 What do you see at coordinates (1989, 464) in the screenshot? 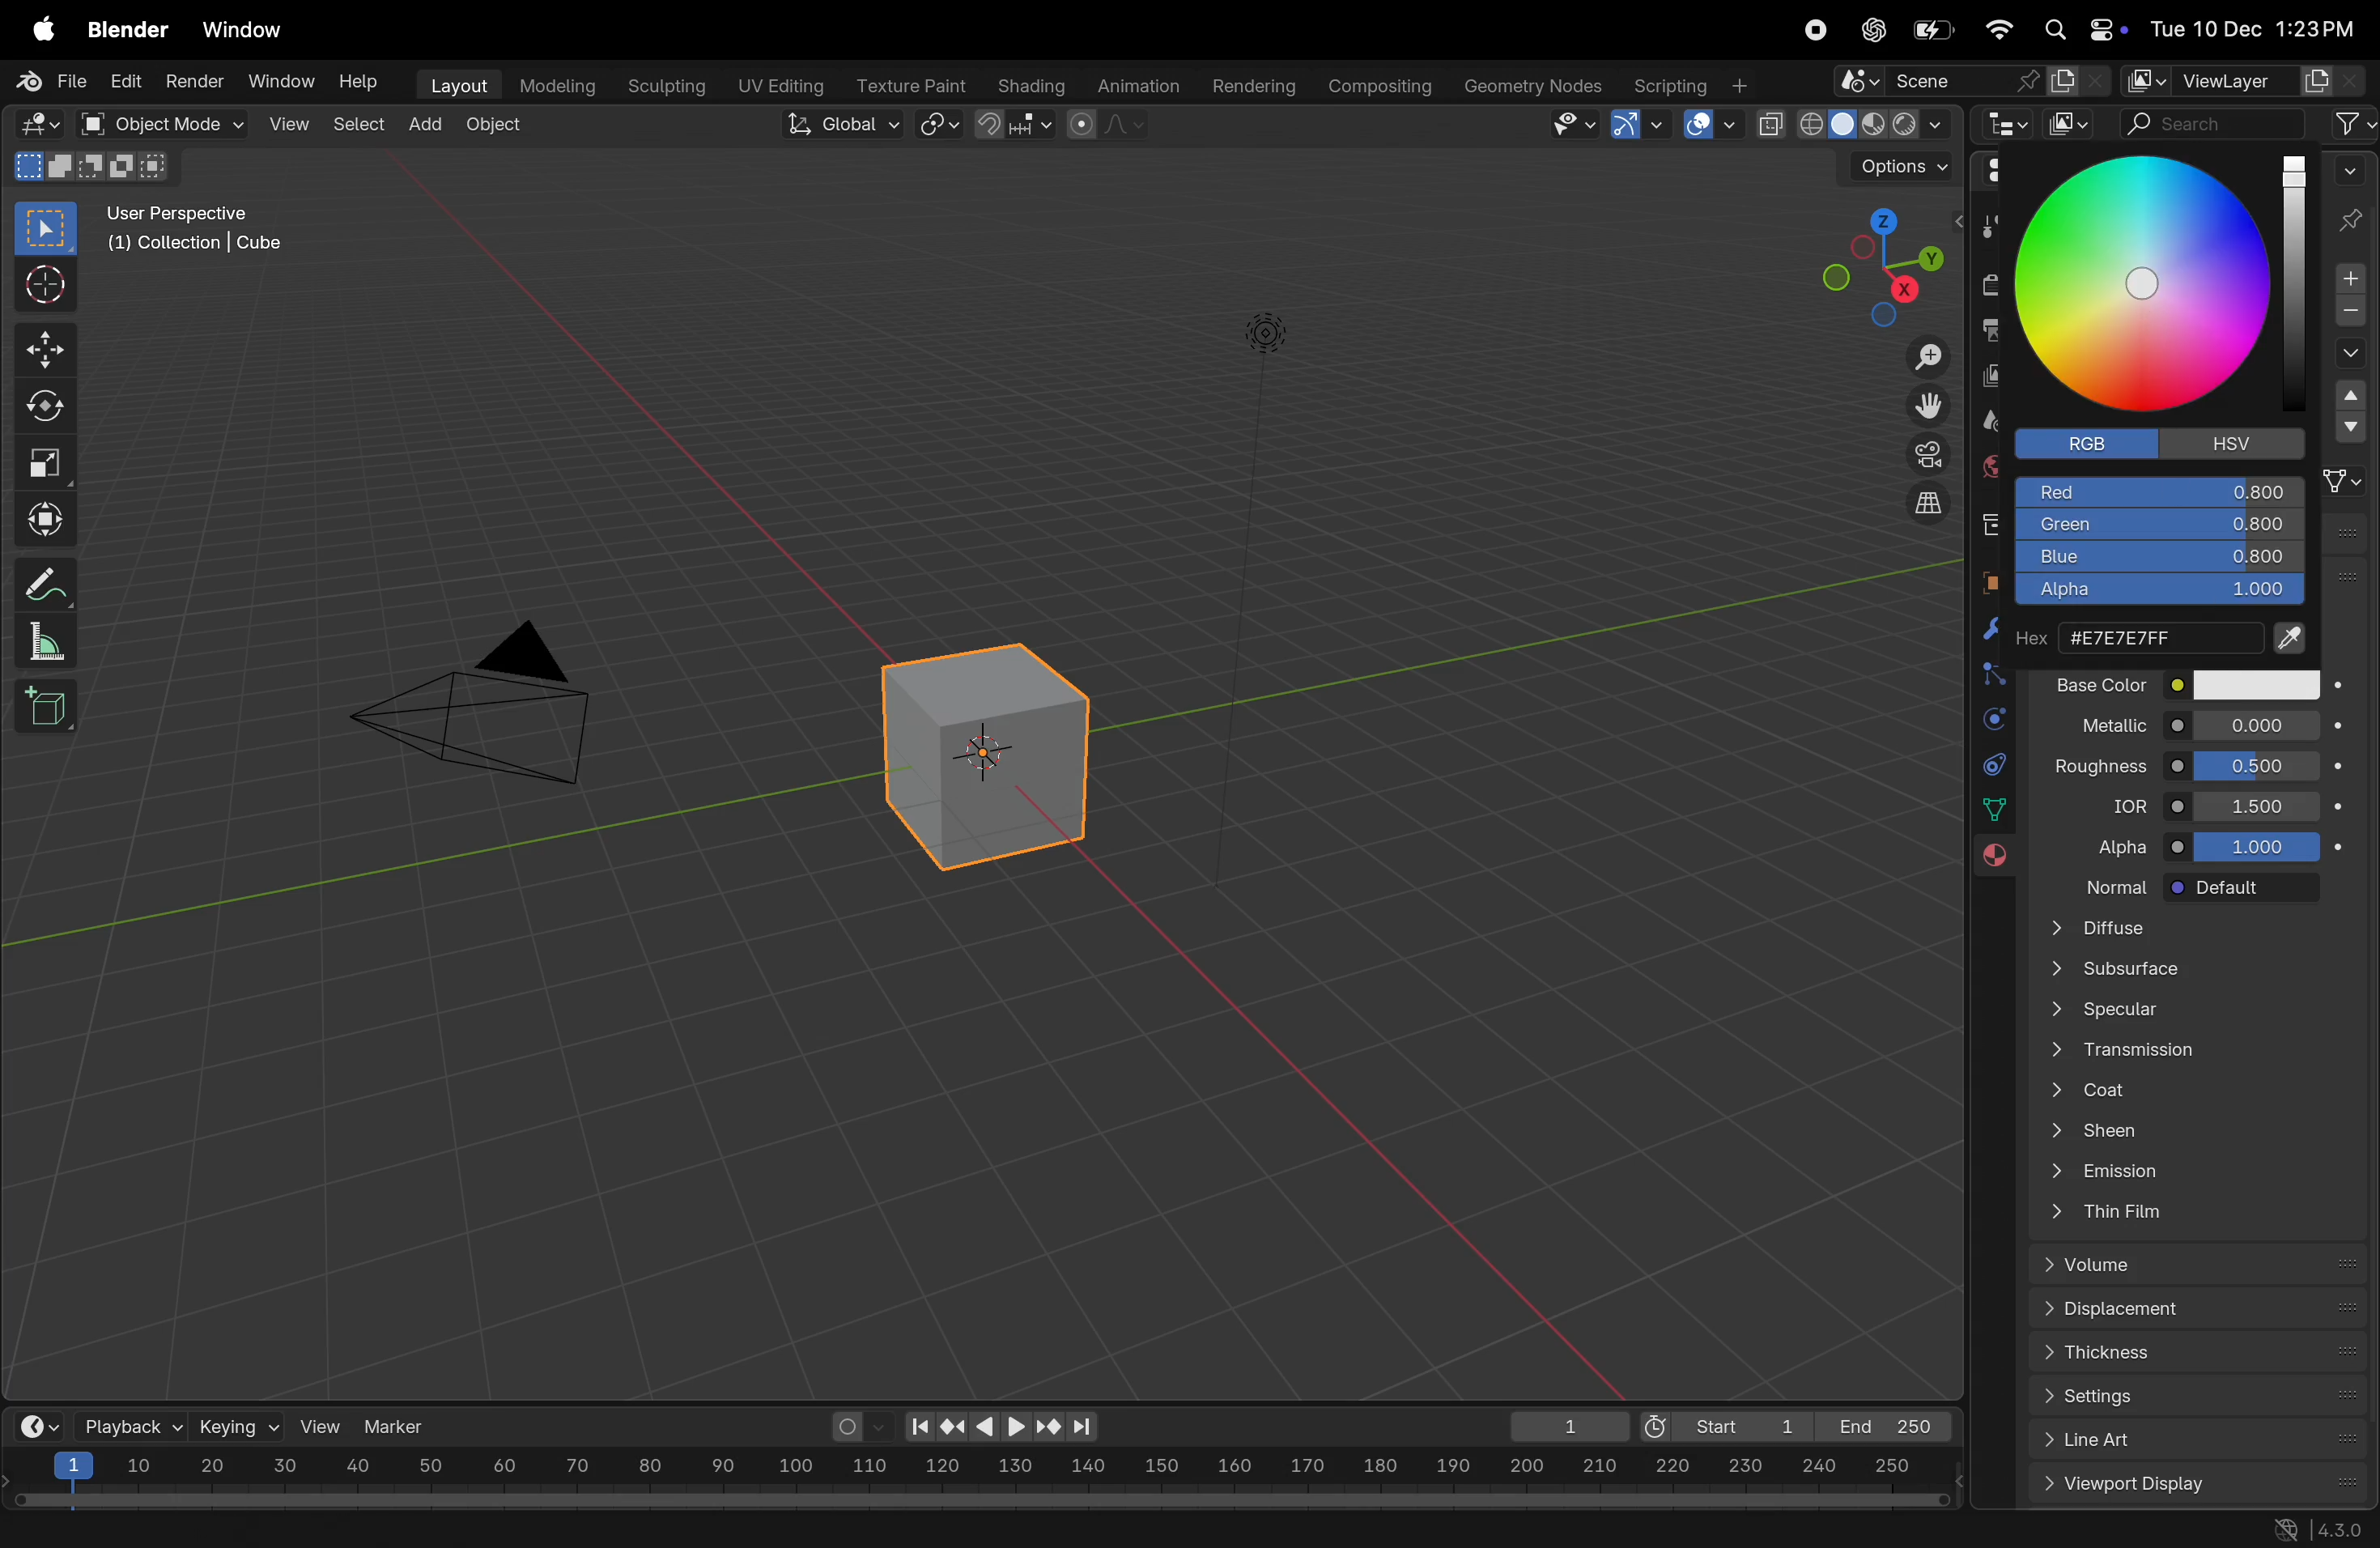
I see `world` at bounding box center [1989, 464].